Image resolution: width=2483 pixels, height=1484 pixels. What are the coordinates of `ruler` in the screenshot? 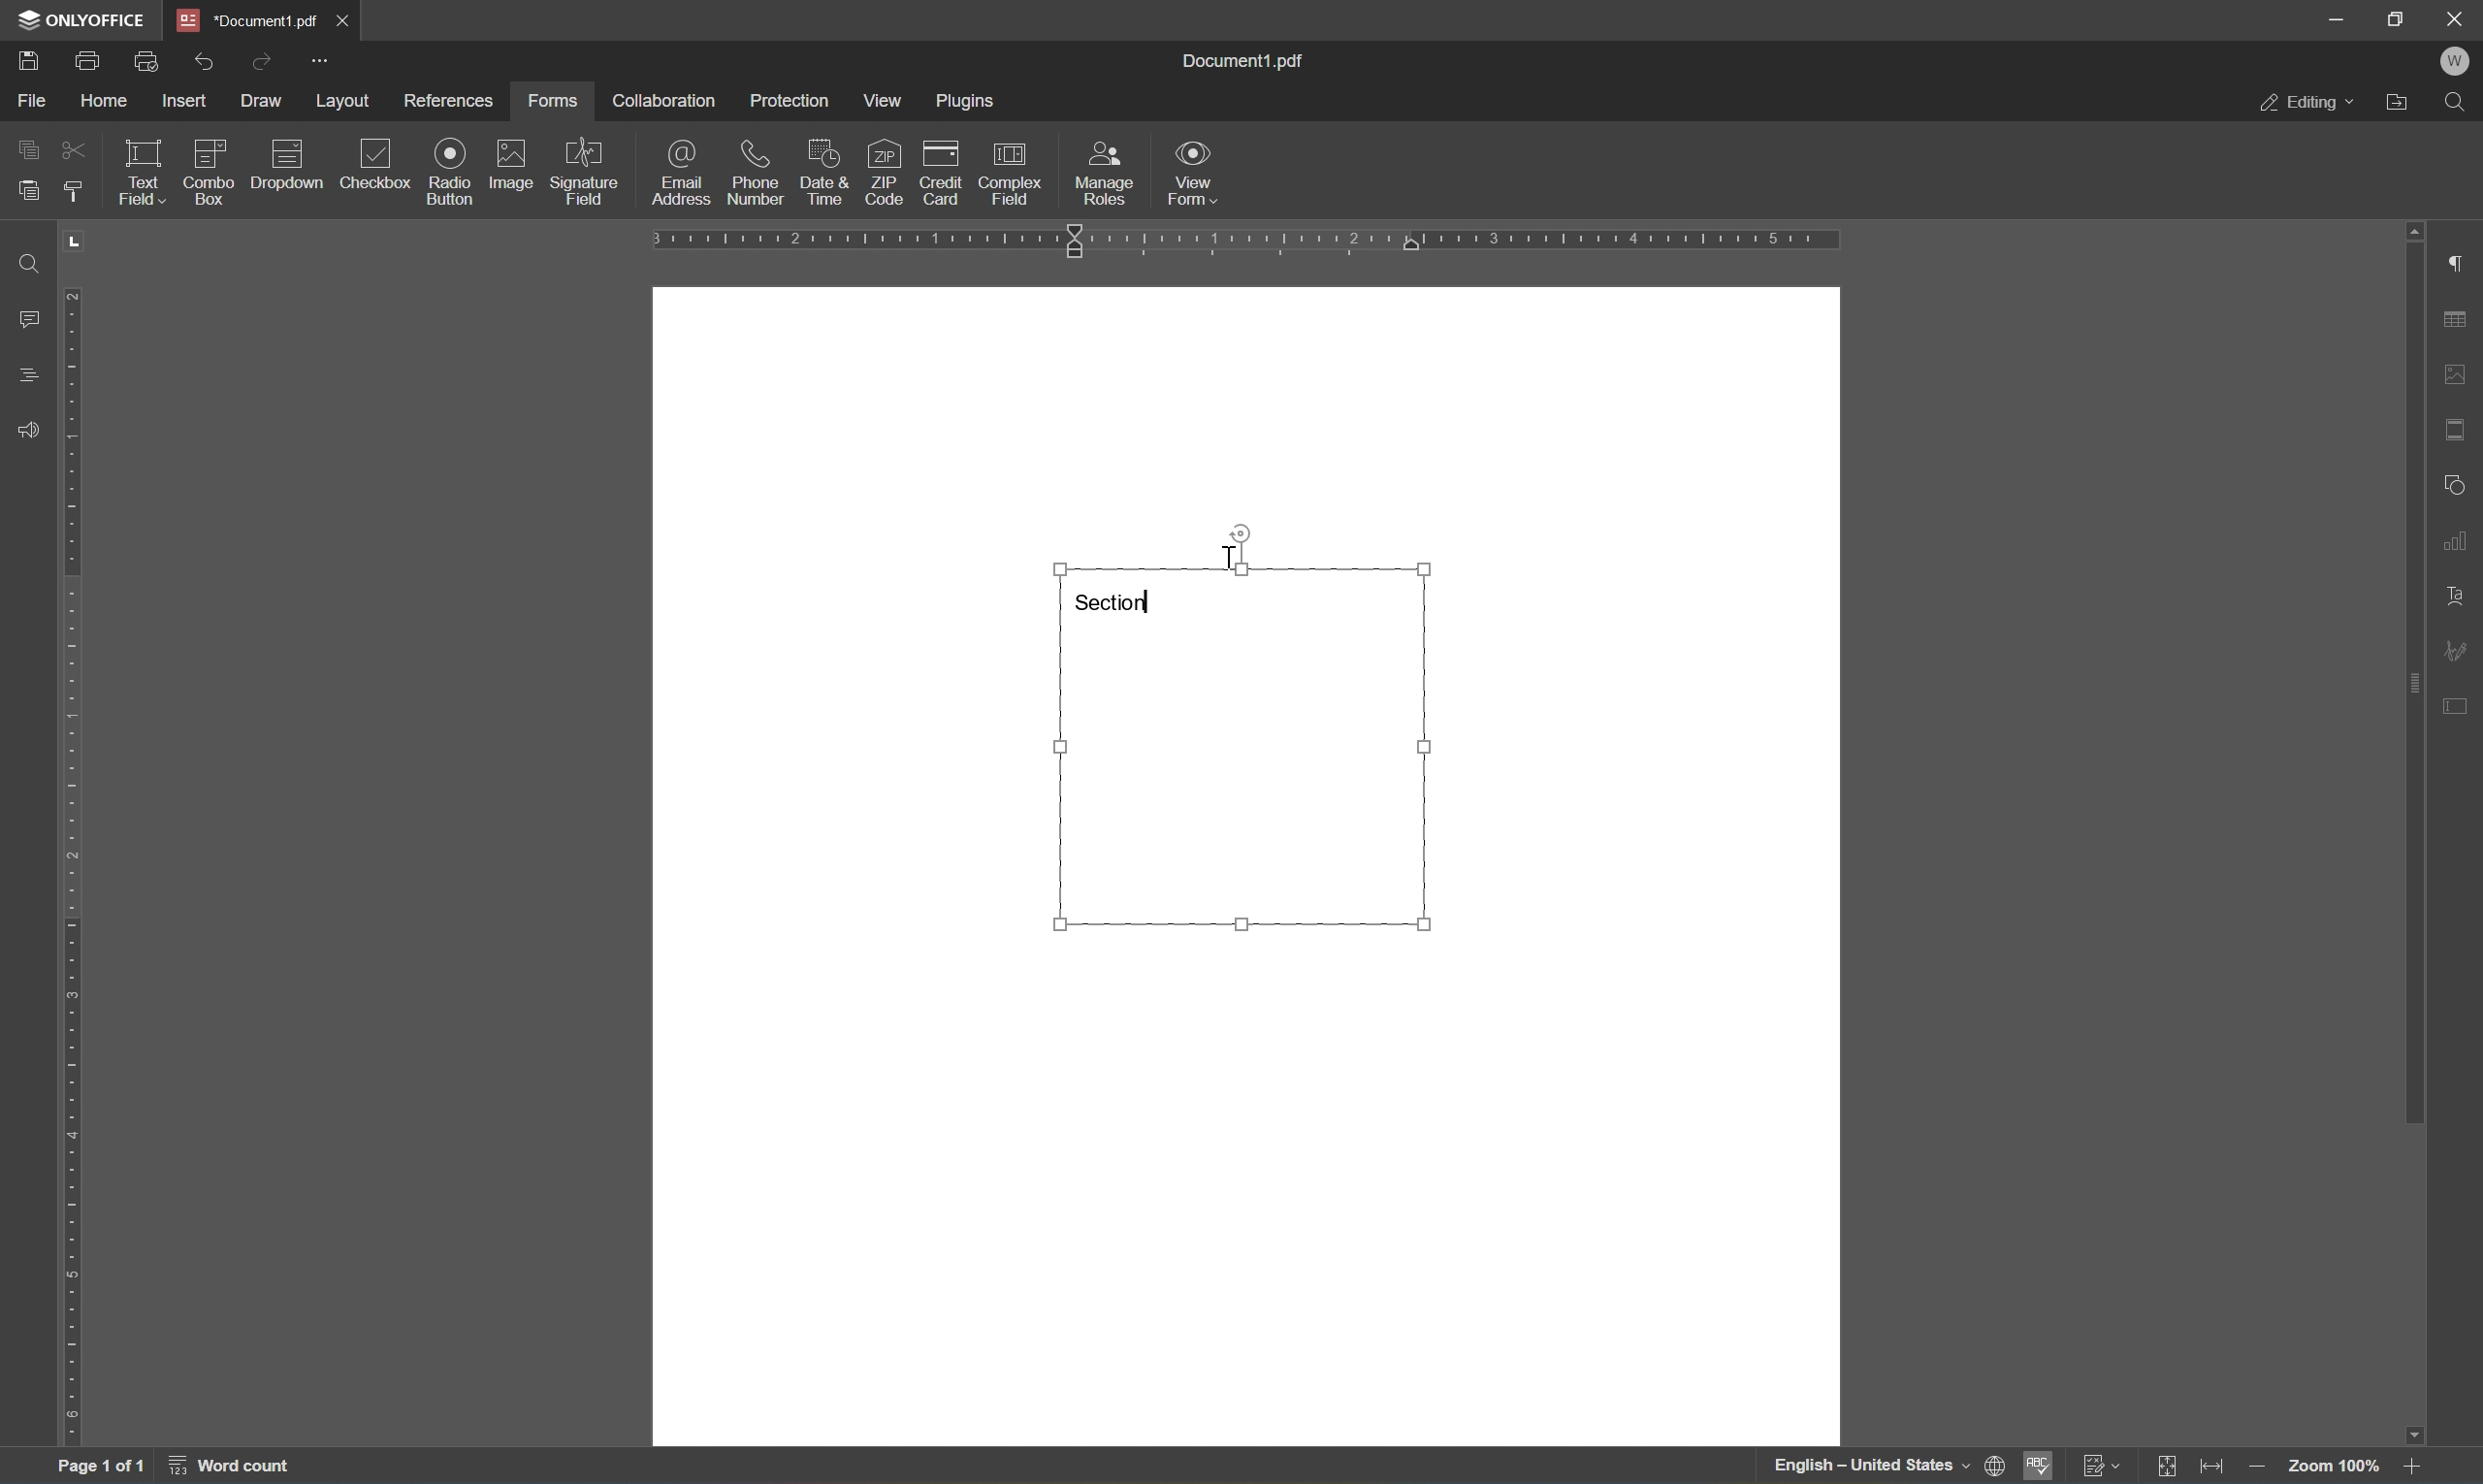 It's located at (76, 868).